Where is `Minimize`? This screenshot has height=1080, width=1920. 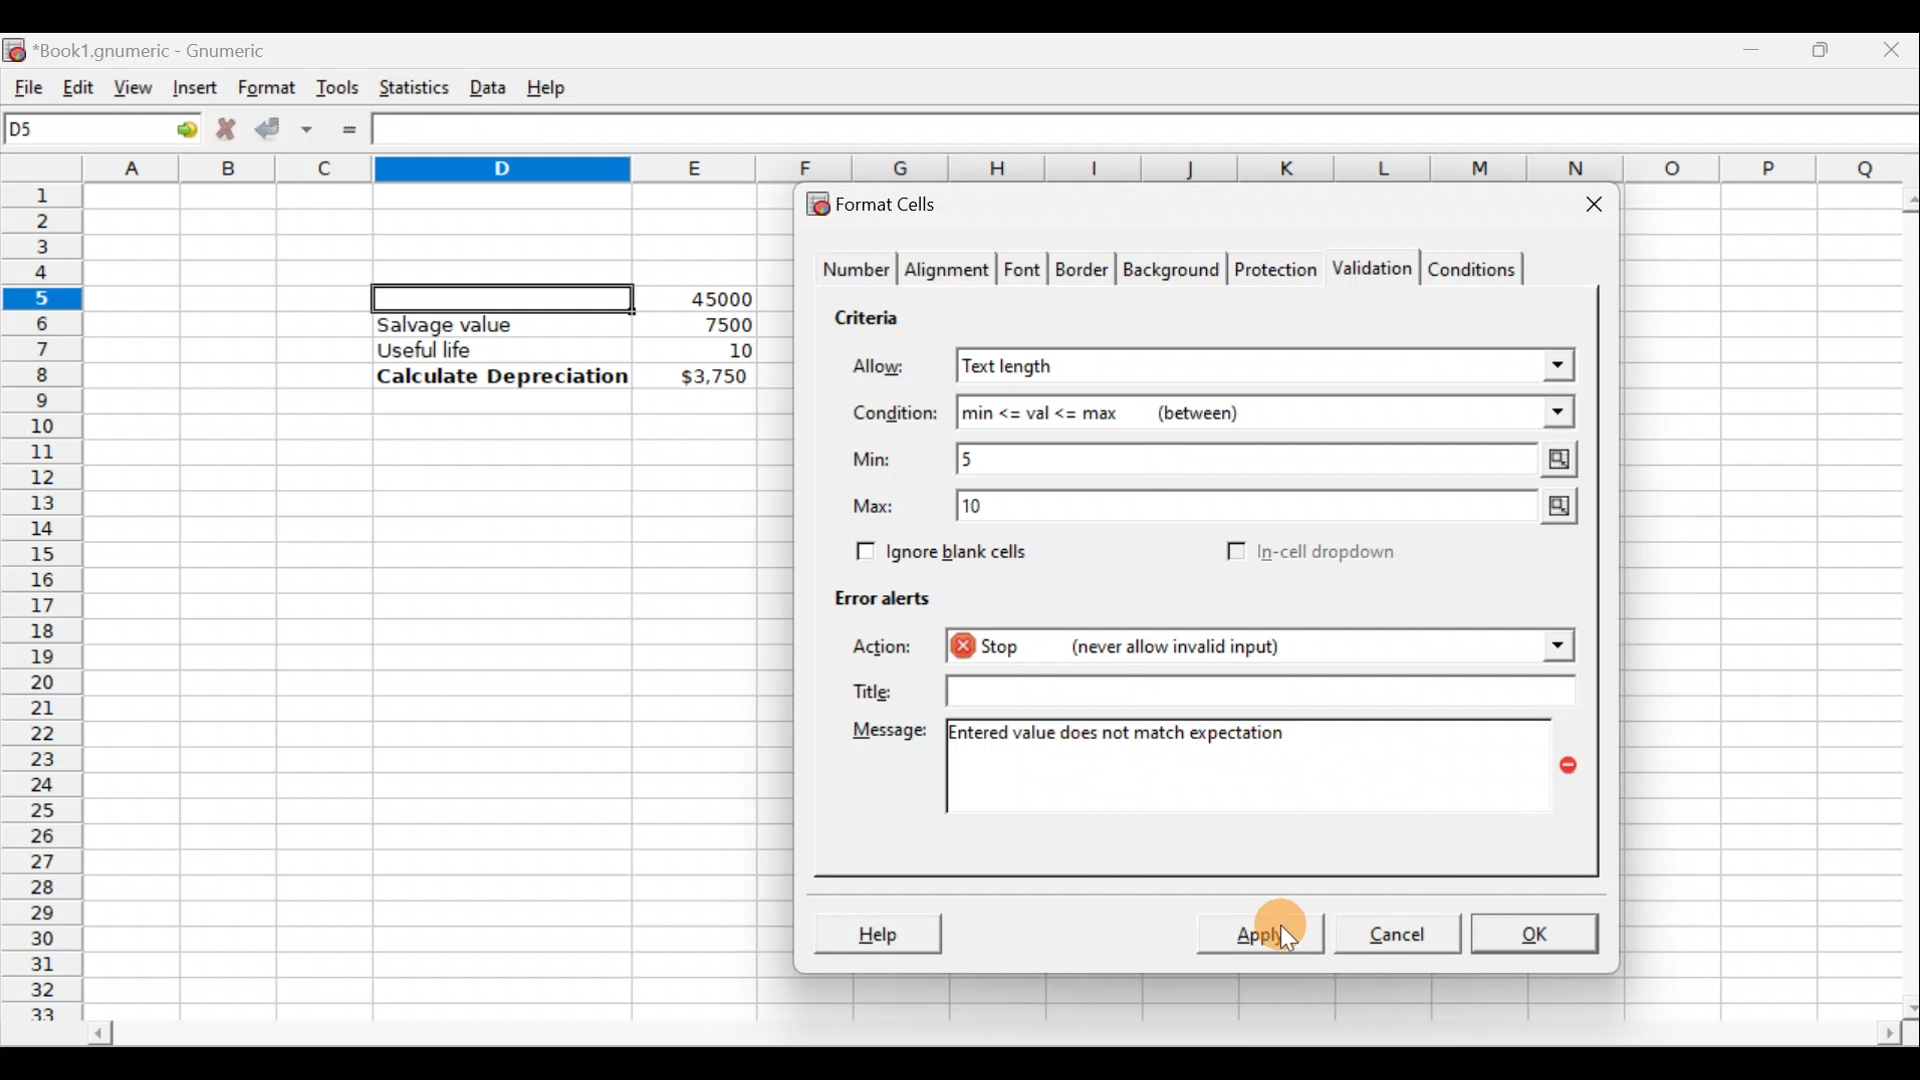
Minimize is located at coordinates (1756, 45).